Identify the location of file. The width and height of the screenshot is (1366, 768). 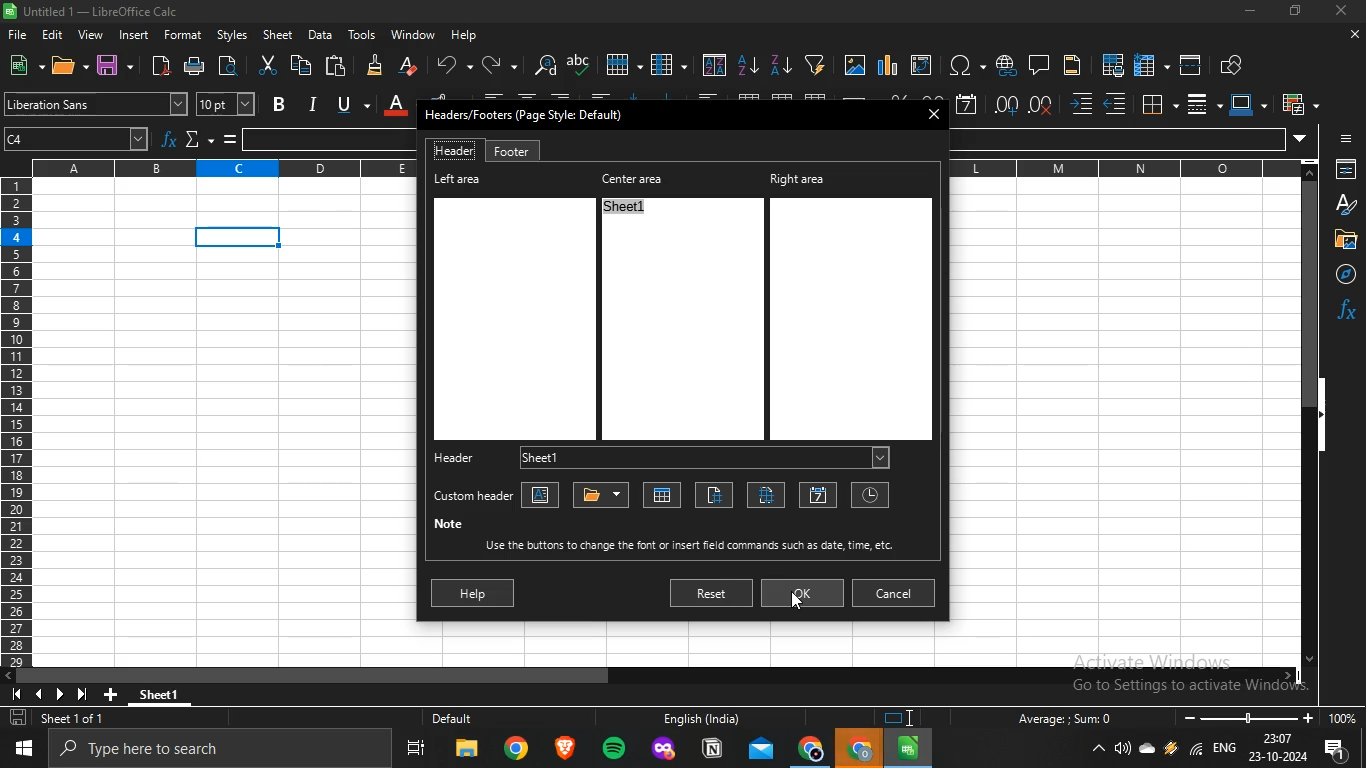
(20, 36).